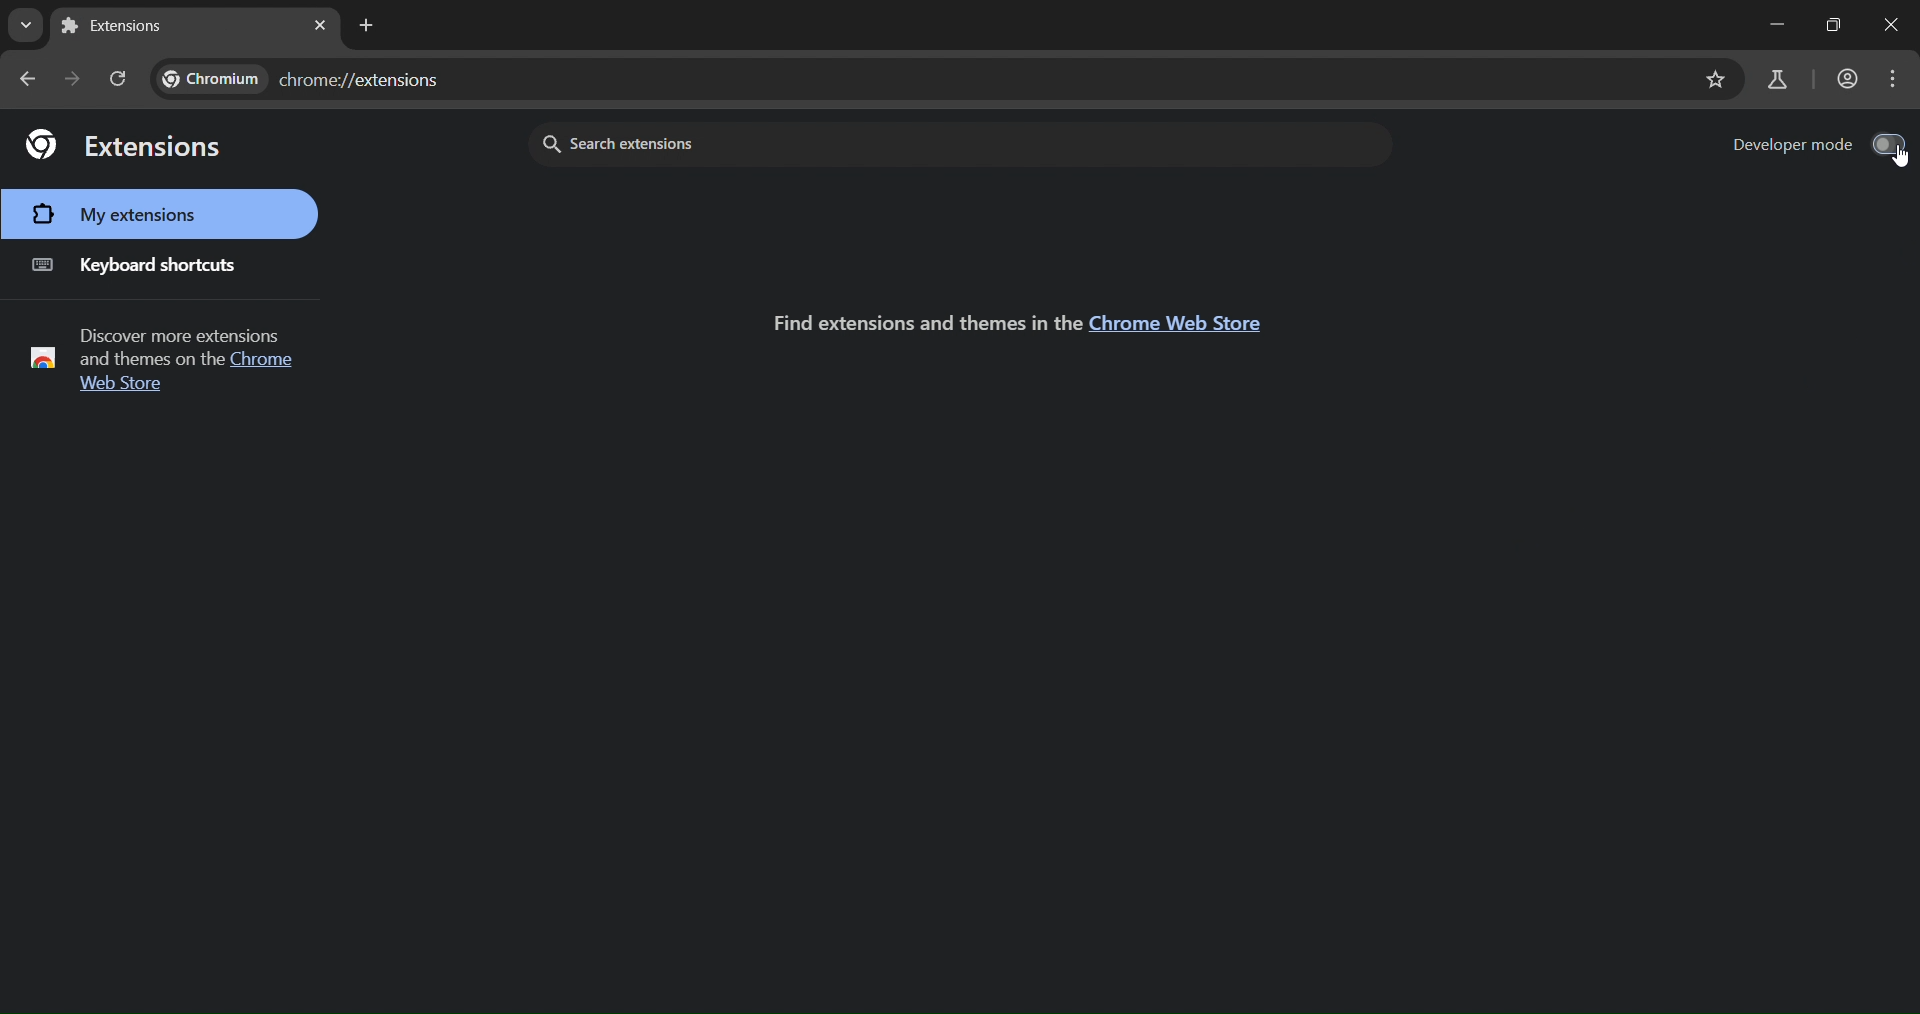  What do you see at coordinates (840, 143) in the screenshot?
I see `search extensions` at bounding box center [840, 143].